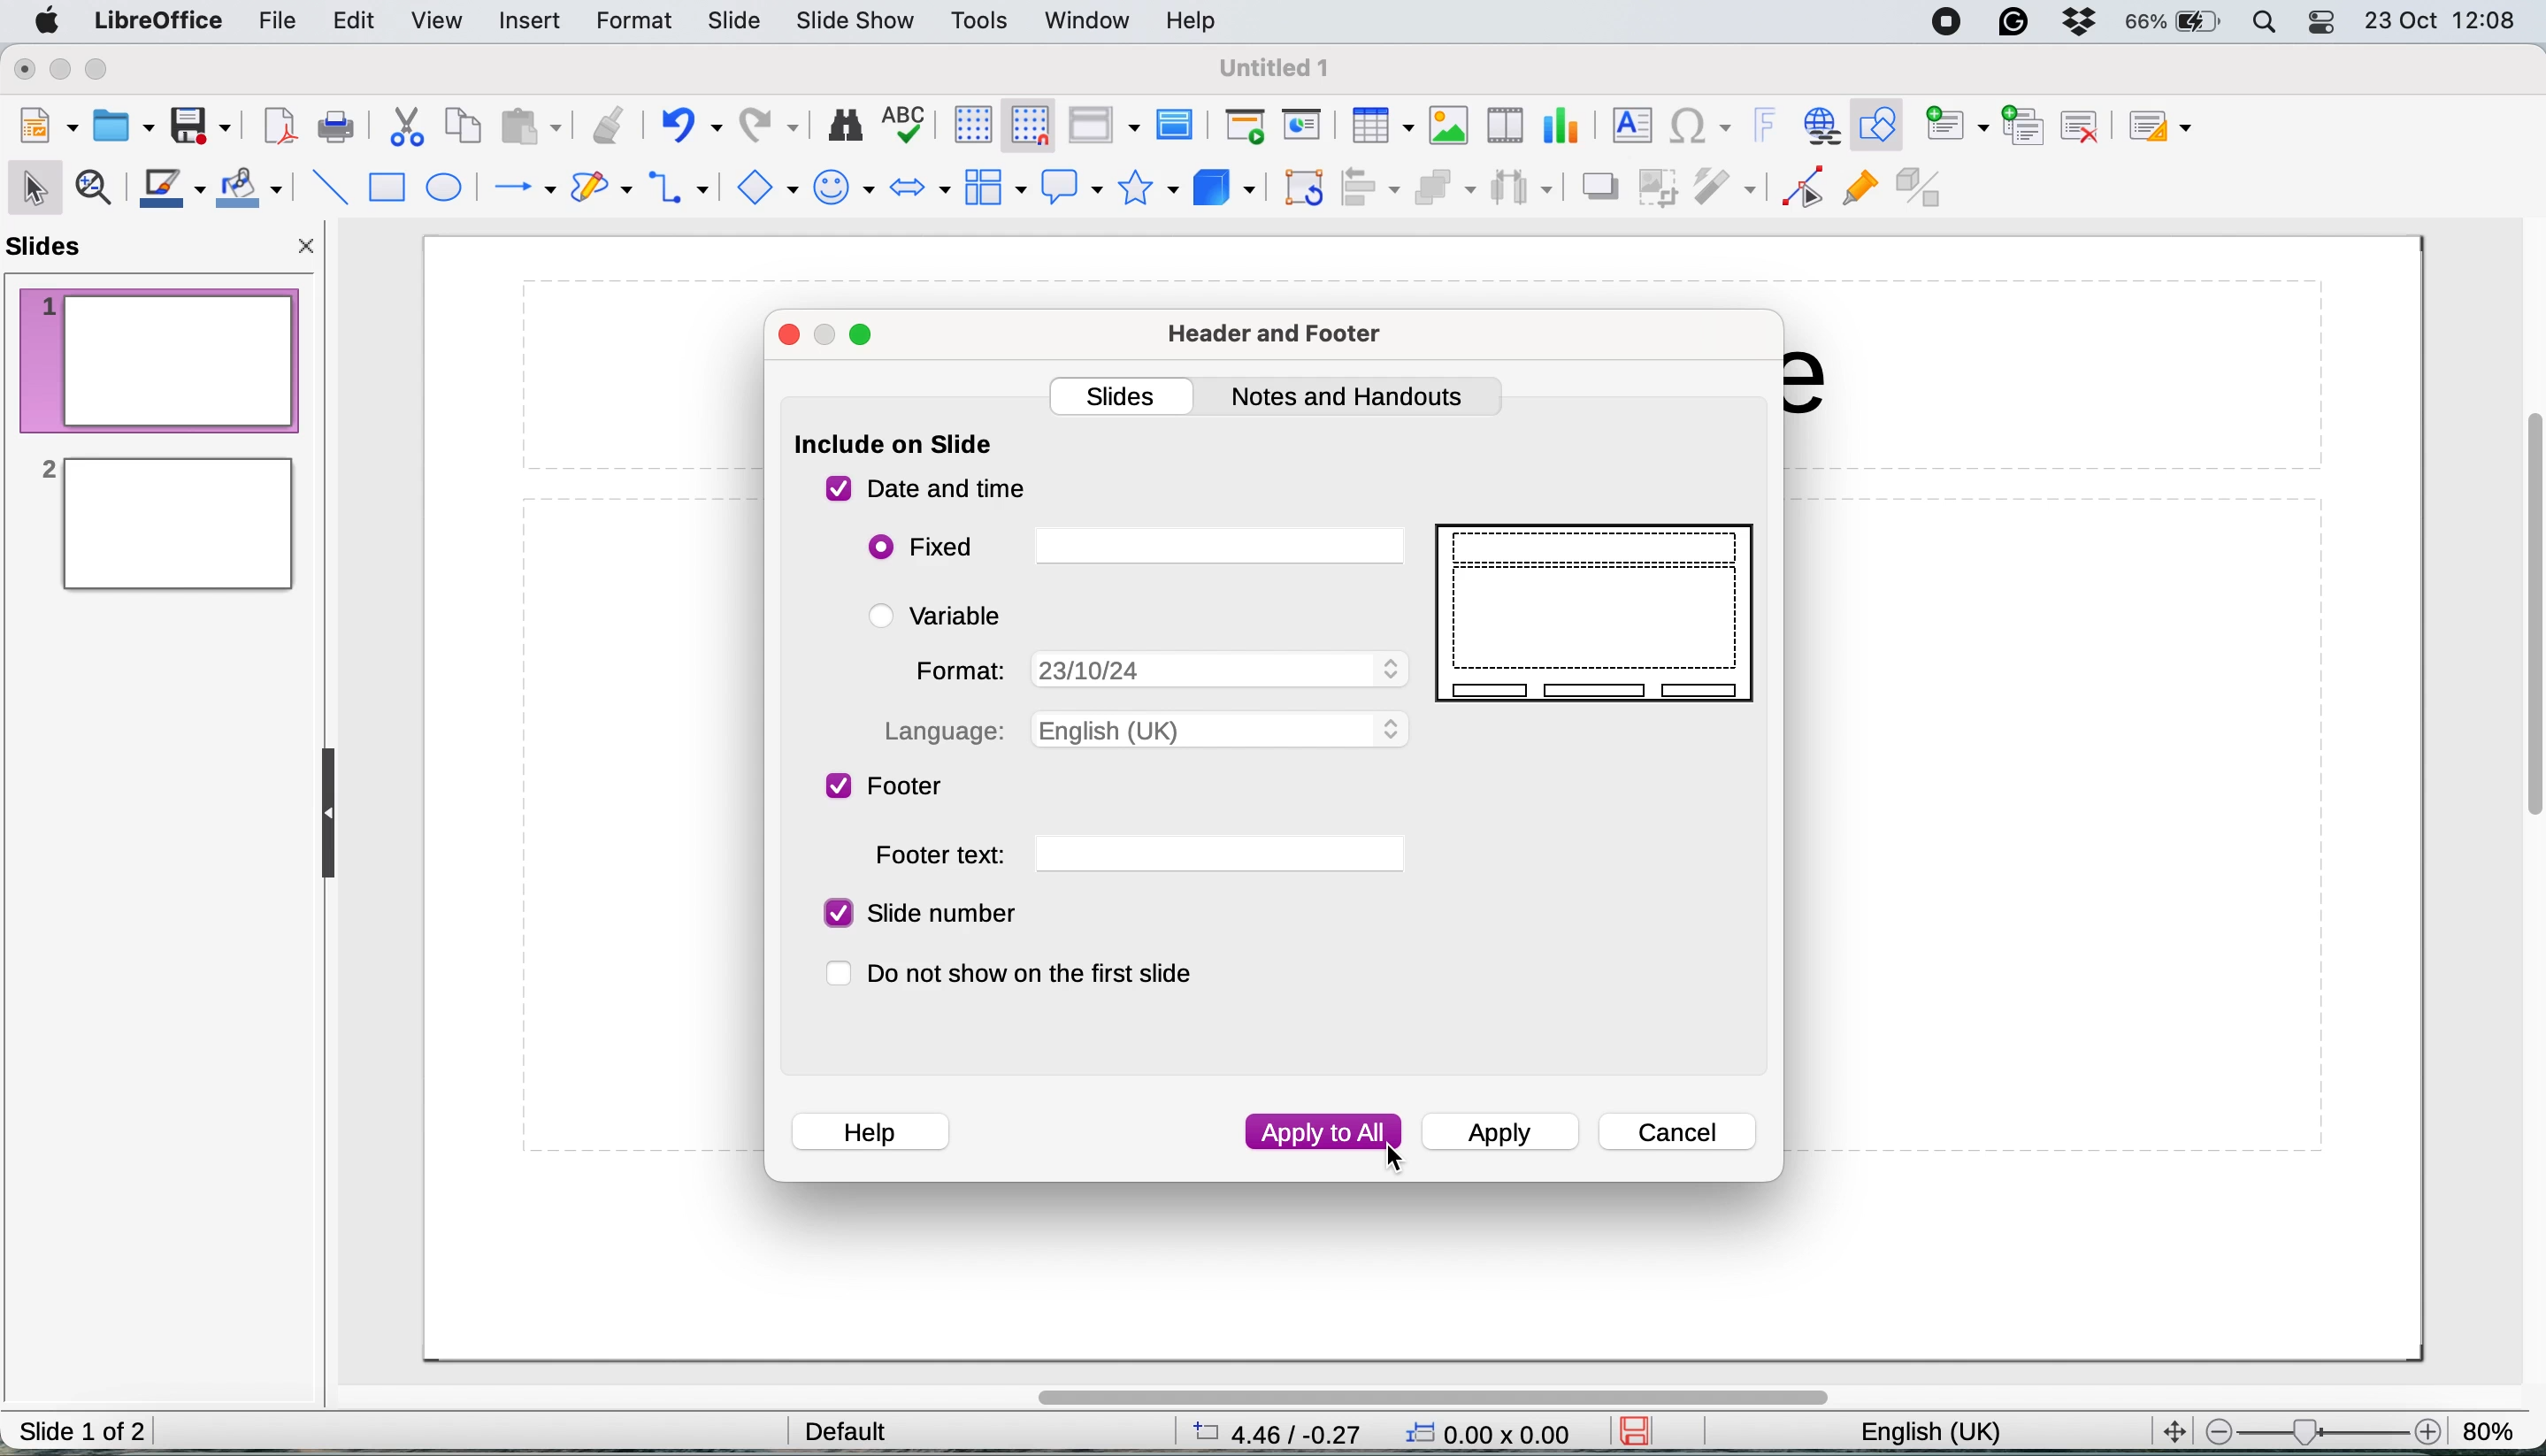 Image resolution: width=2546 pixels, height=1456 pixels. I want to click on cursor, so click(1388, 1155).